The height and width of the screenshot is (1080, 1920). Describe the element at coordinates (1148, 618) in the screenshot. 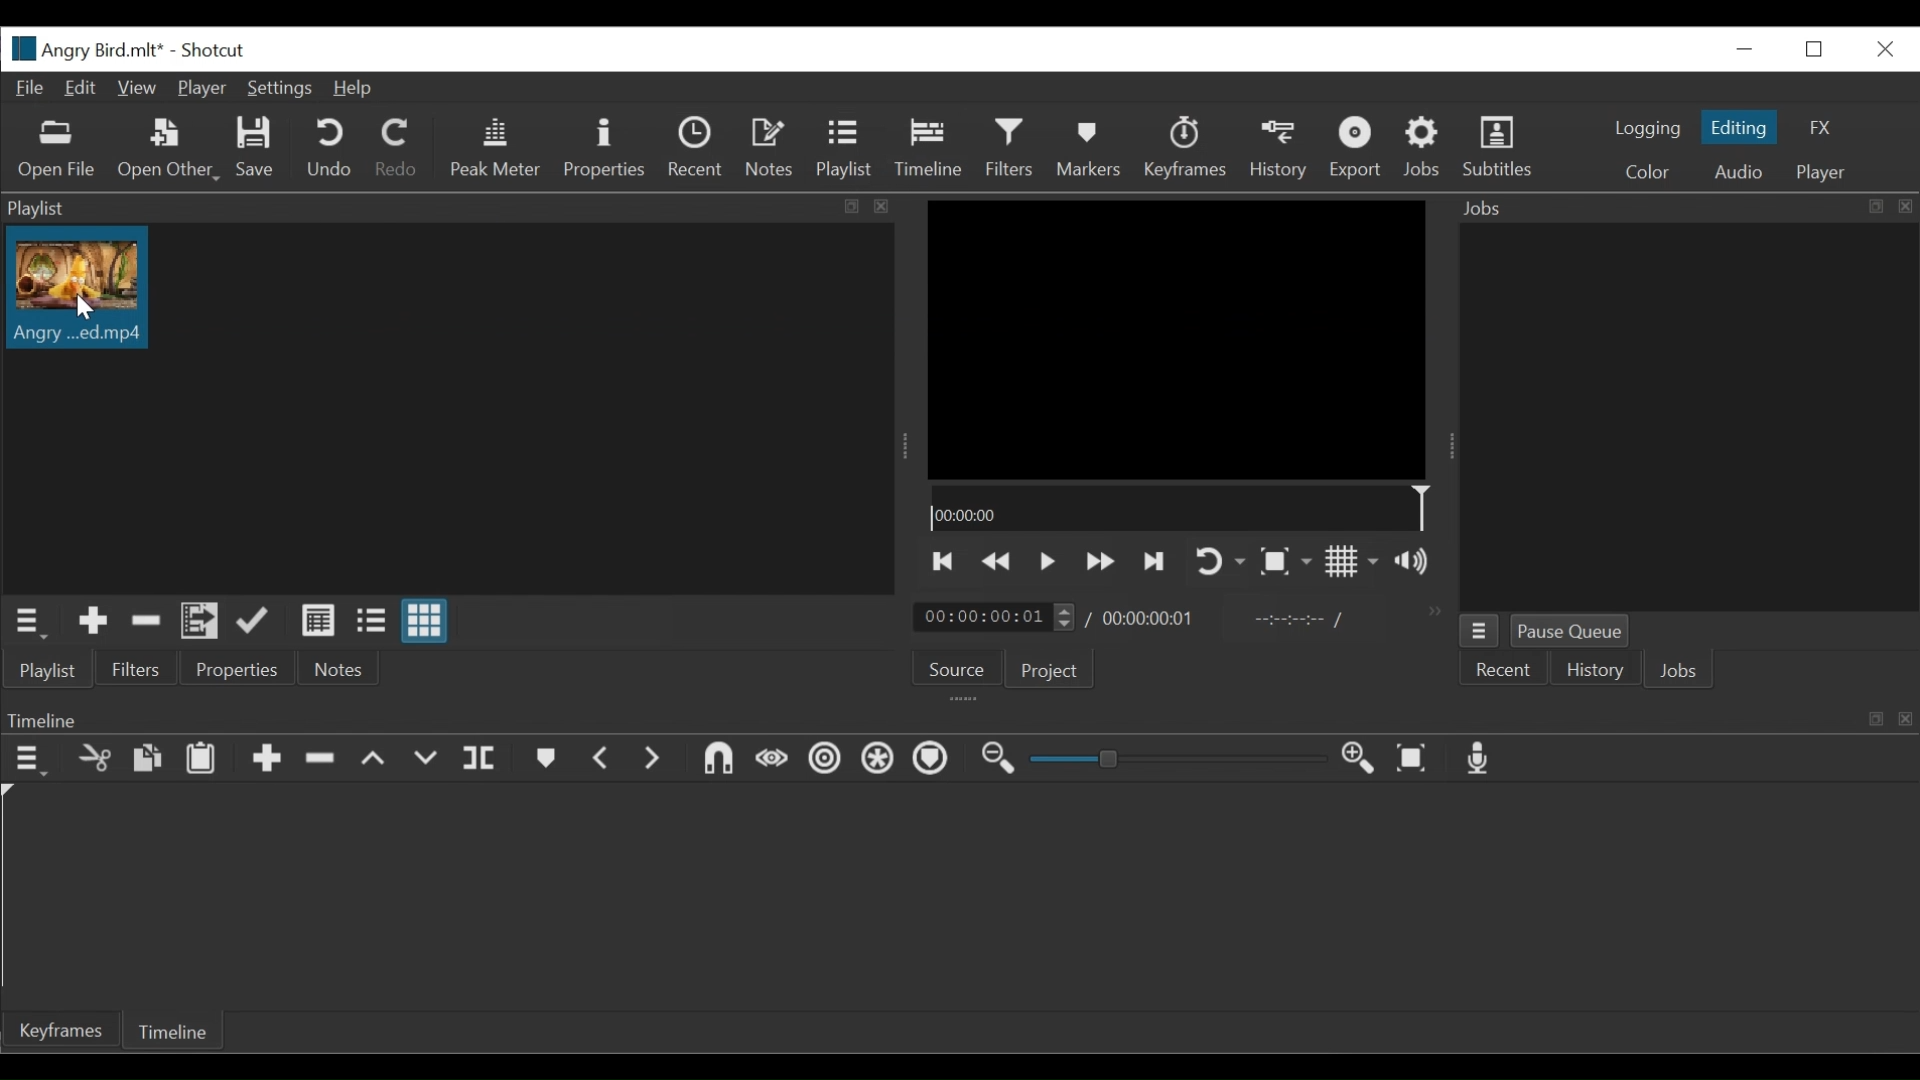

I see `Total duration` at that location.